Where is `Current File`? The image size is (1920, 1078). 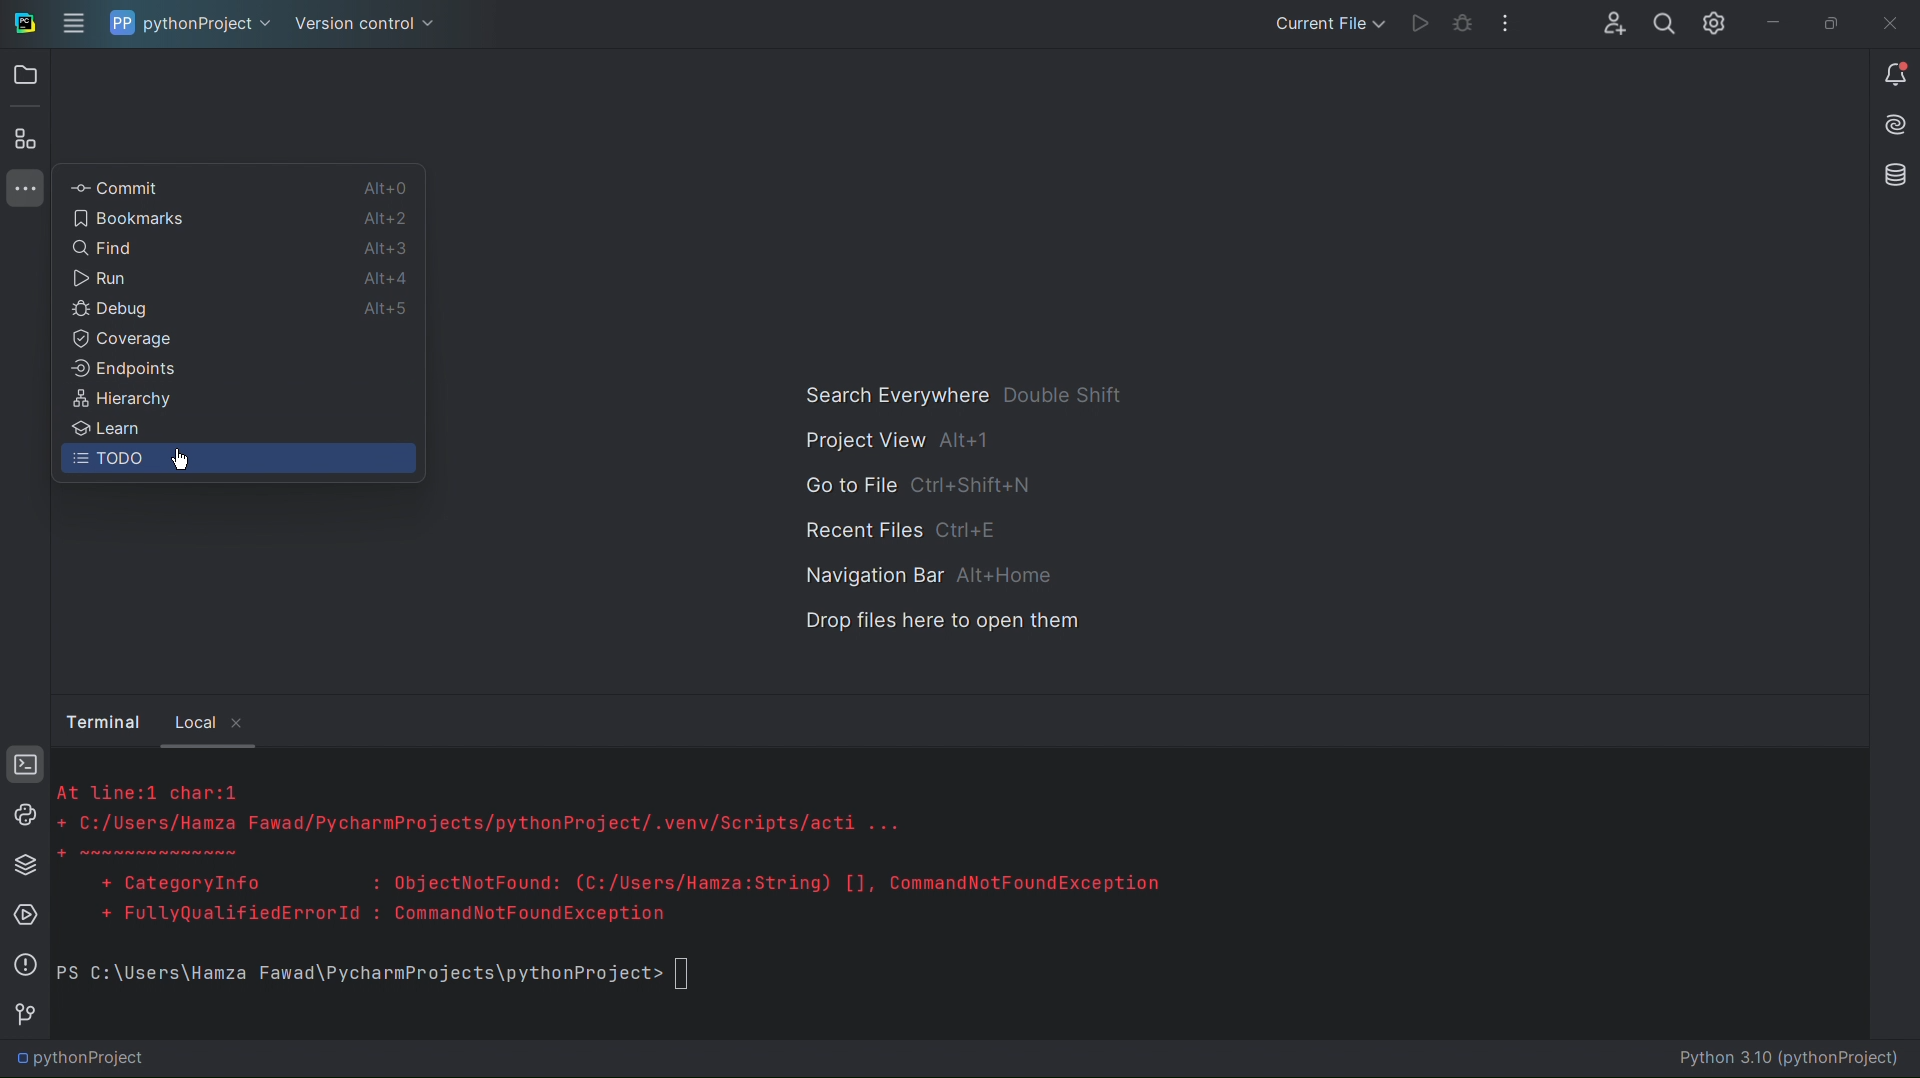 Current File is located at coordinates (1325, 21).